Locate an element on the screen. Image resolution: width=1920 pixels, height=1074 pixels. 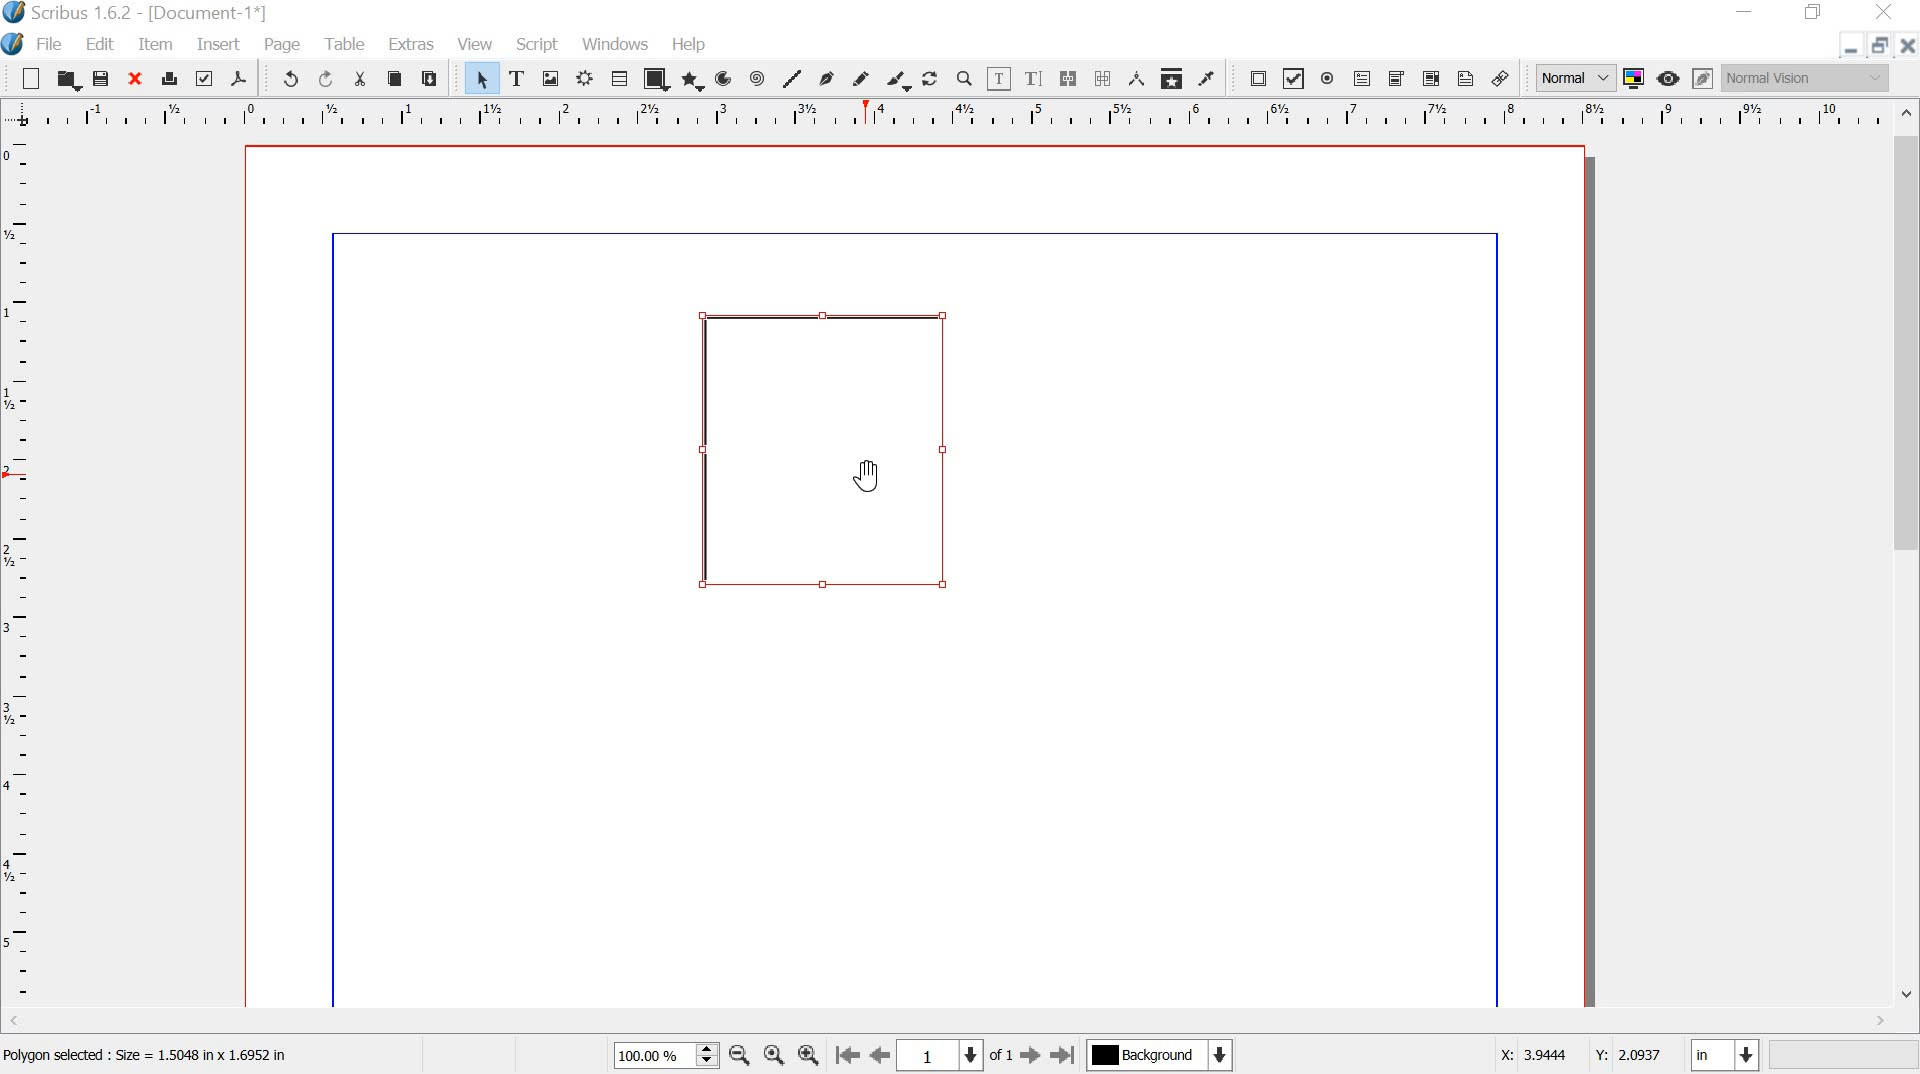
close document is located at coordinates (1906, 46).